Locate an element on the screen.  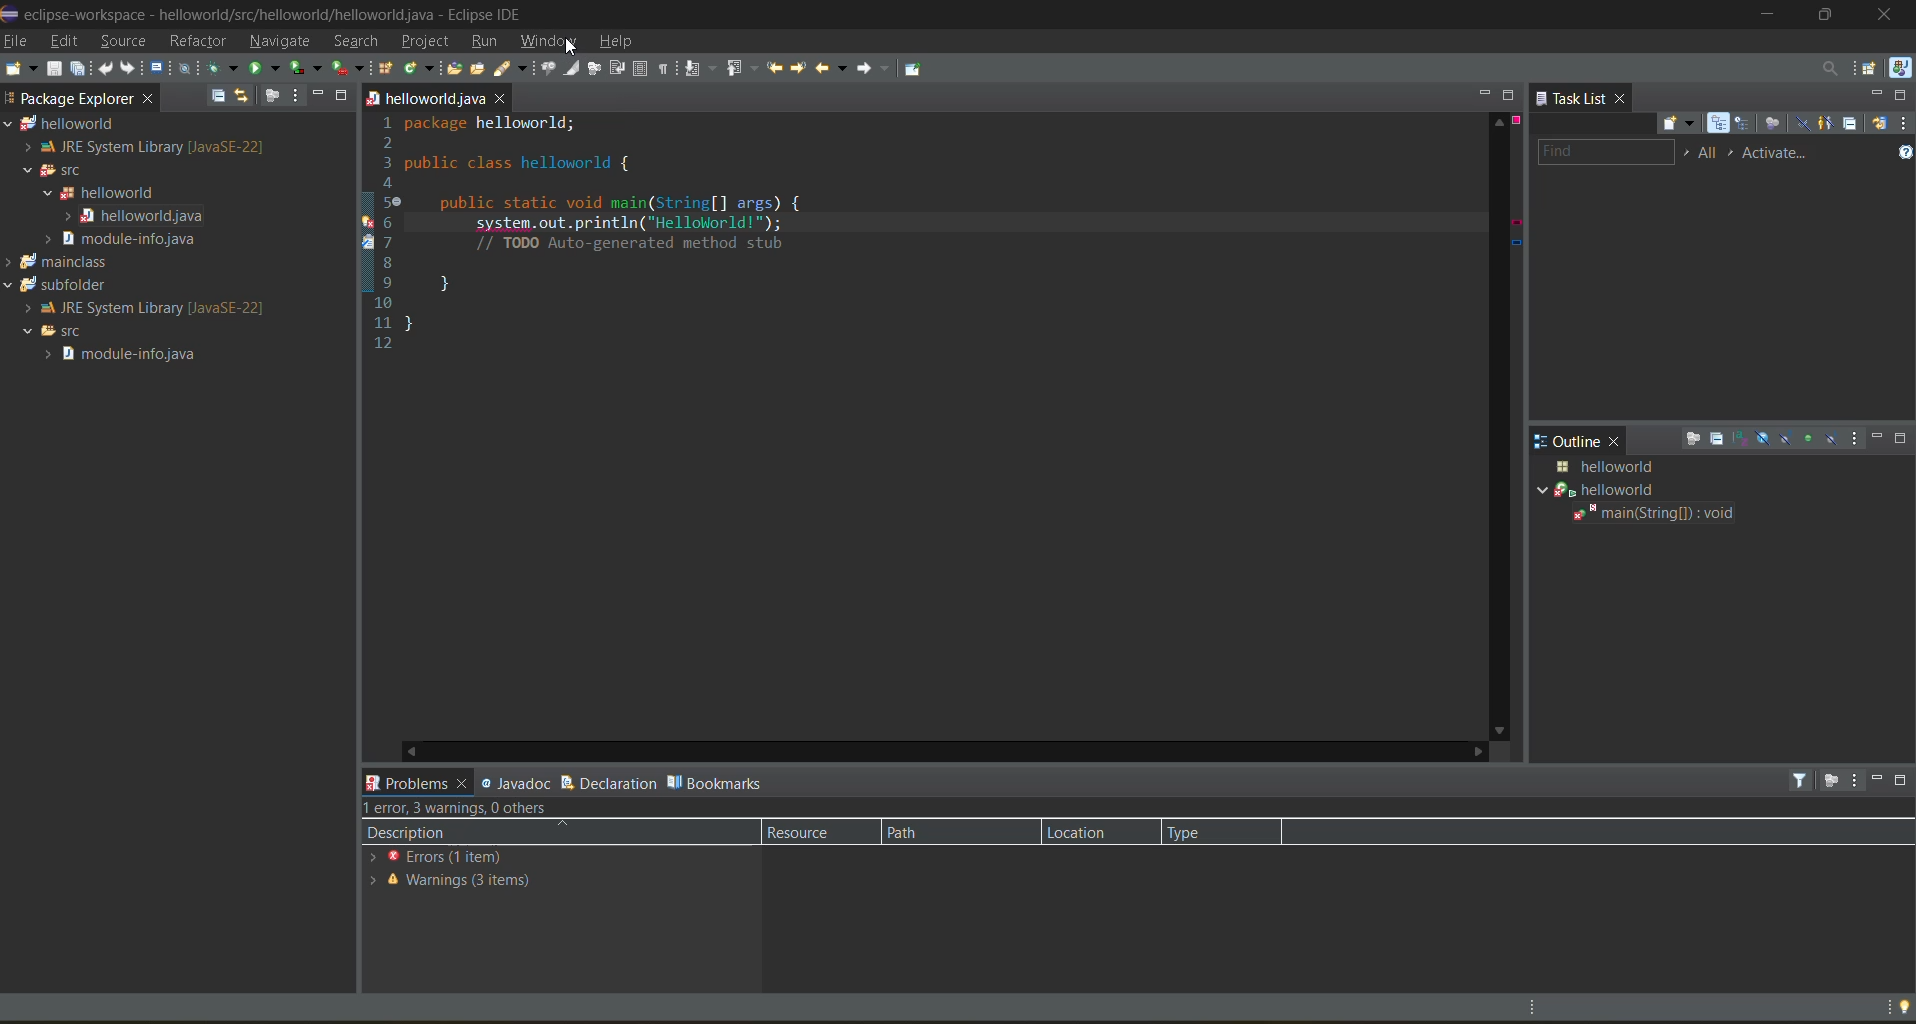
new java package is located at coordinates (387, 69).